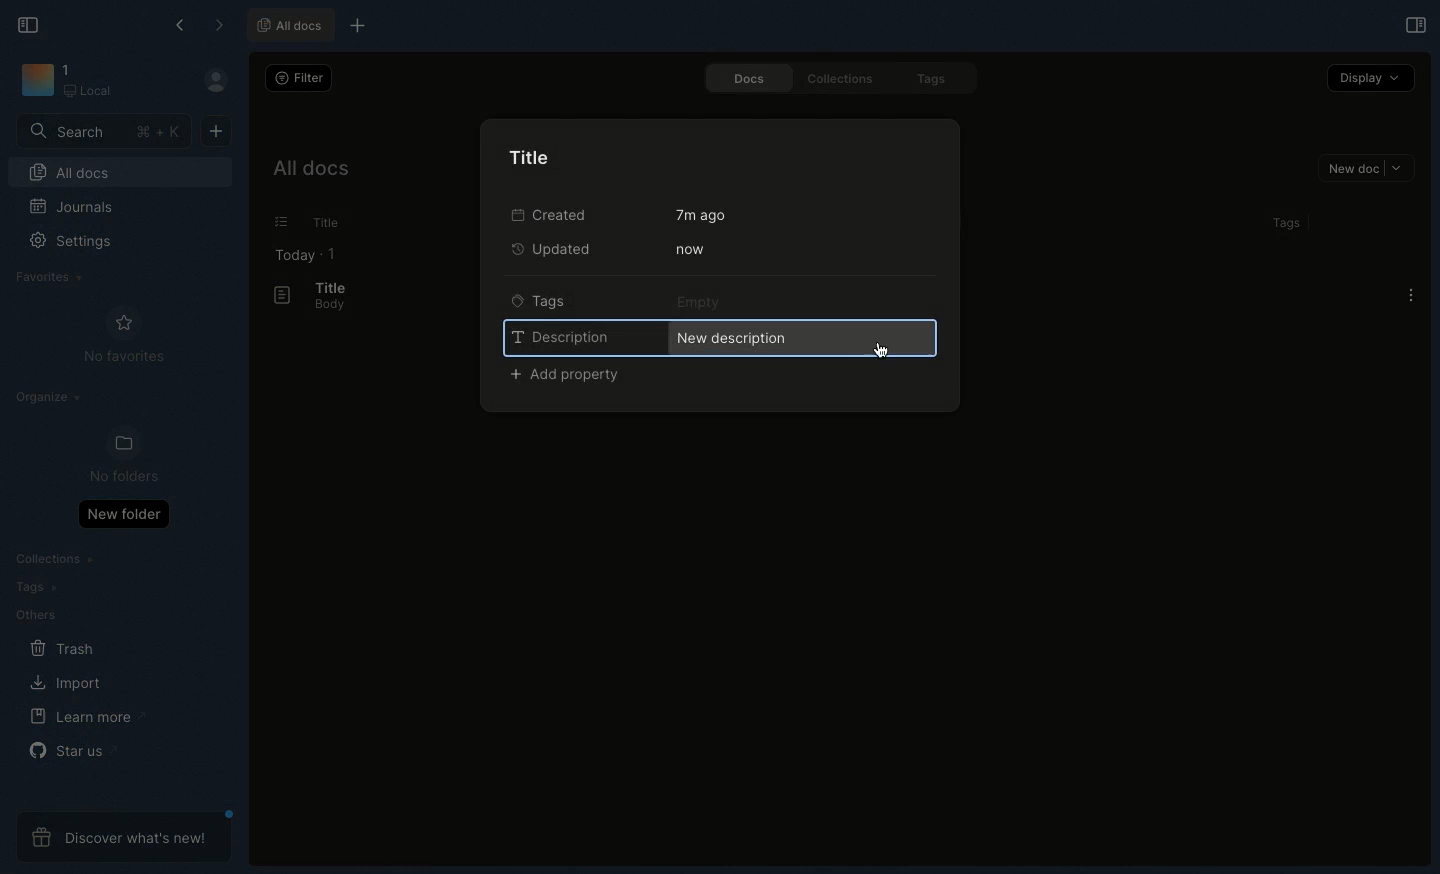 This screenshot has height=874, width=1440. What do you see at coordinates (1366, 170) in the screenshot?
I see `New doc` at bounding box center [1366, 170].